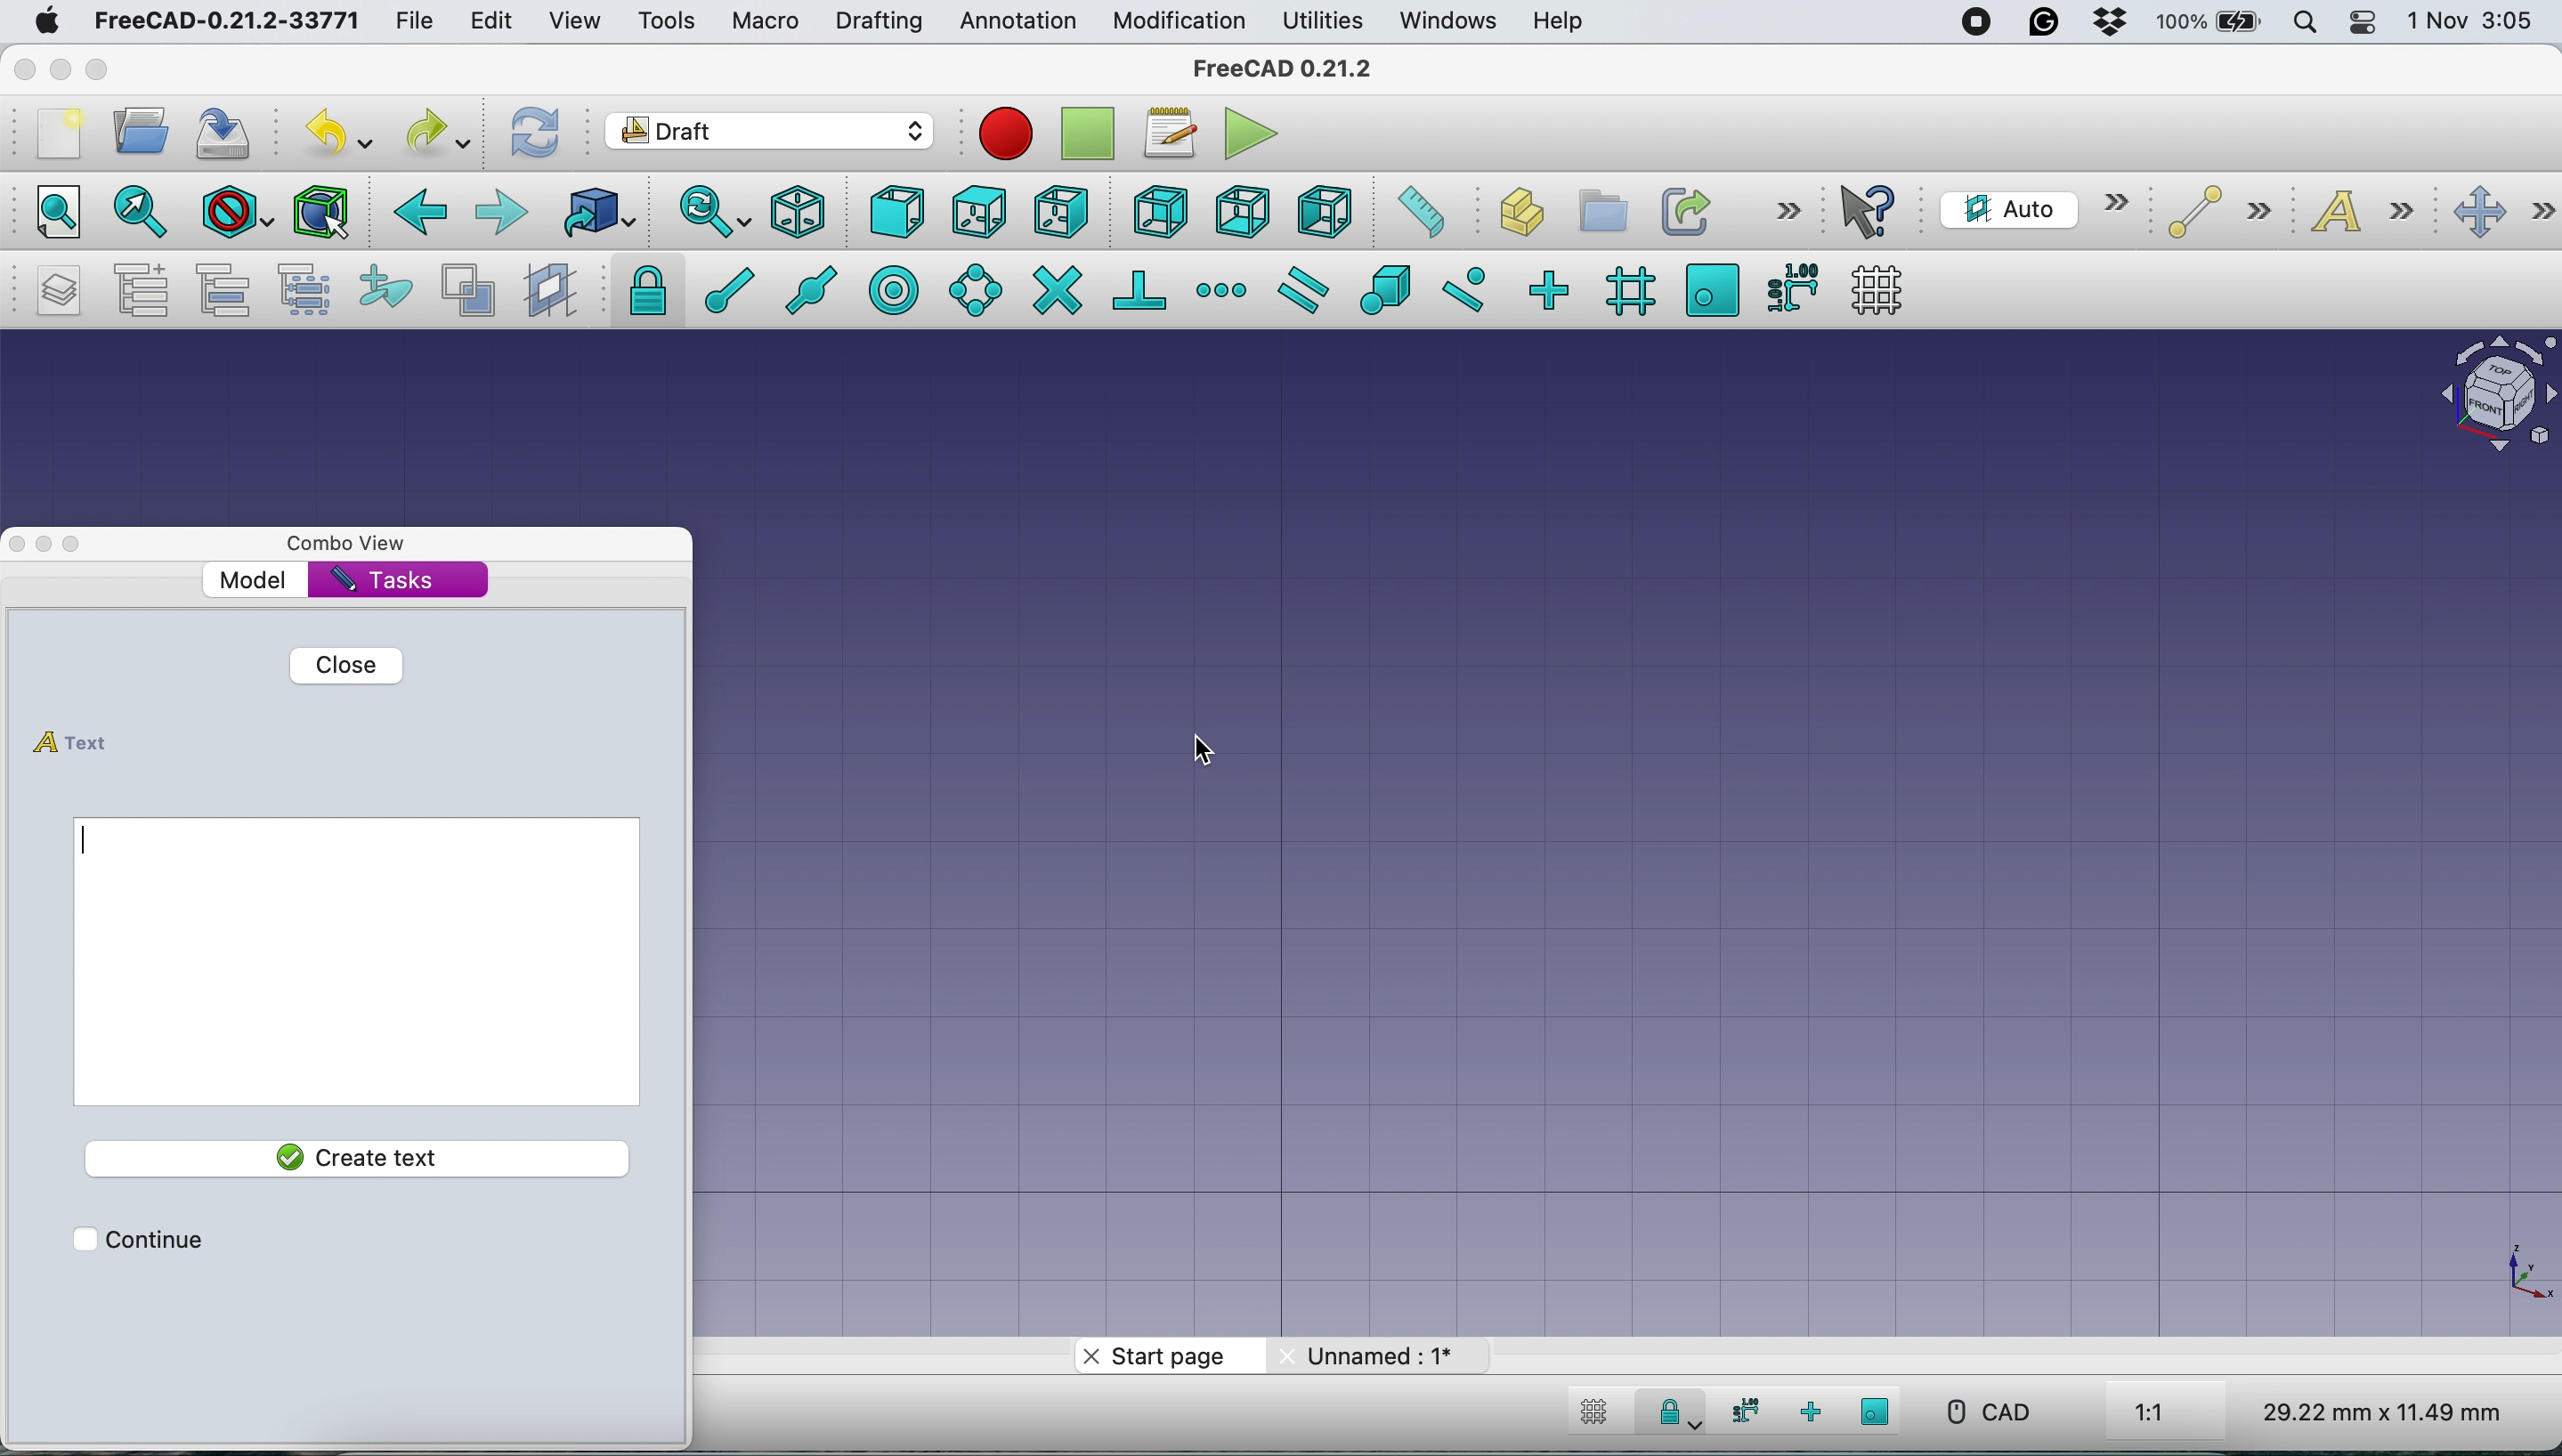  I want to click on annotation, so click(1014, 23).